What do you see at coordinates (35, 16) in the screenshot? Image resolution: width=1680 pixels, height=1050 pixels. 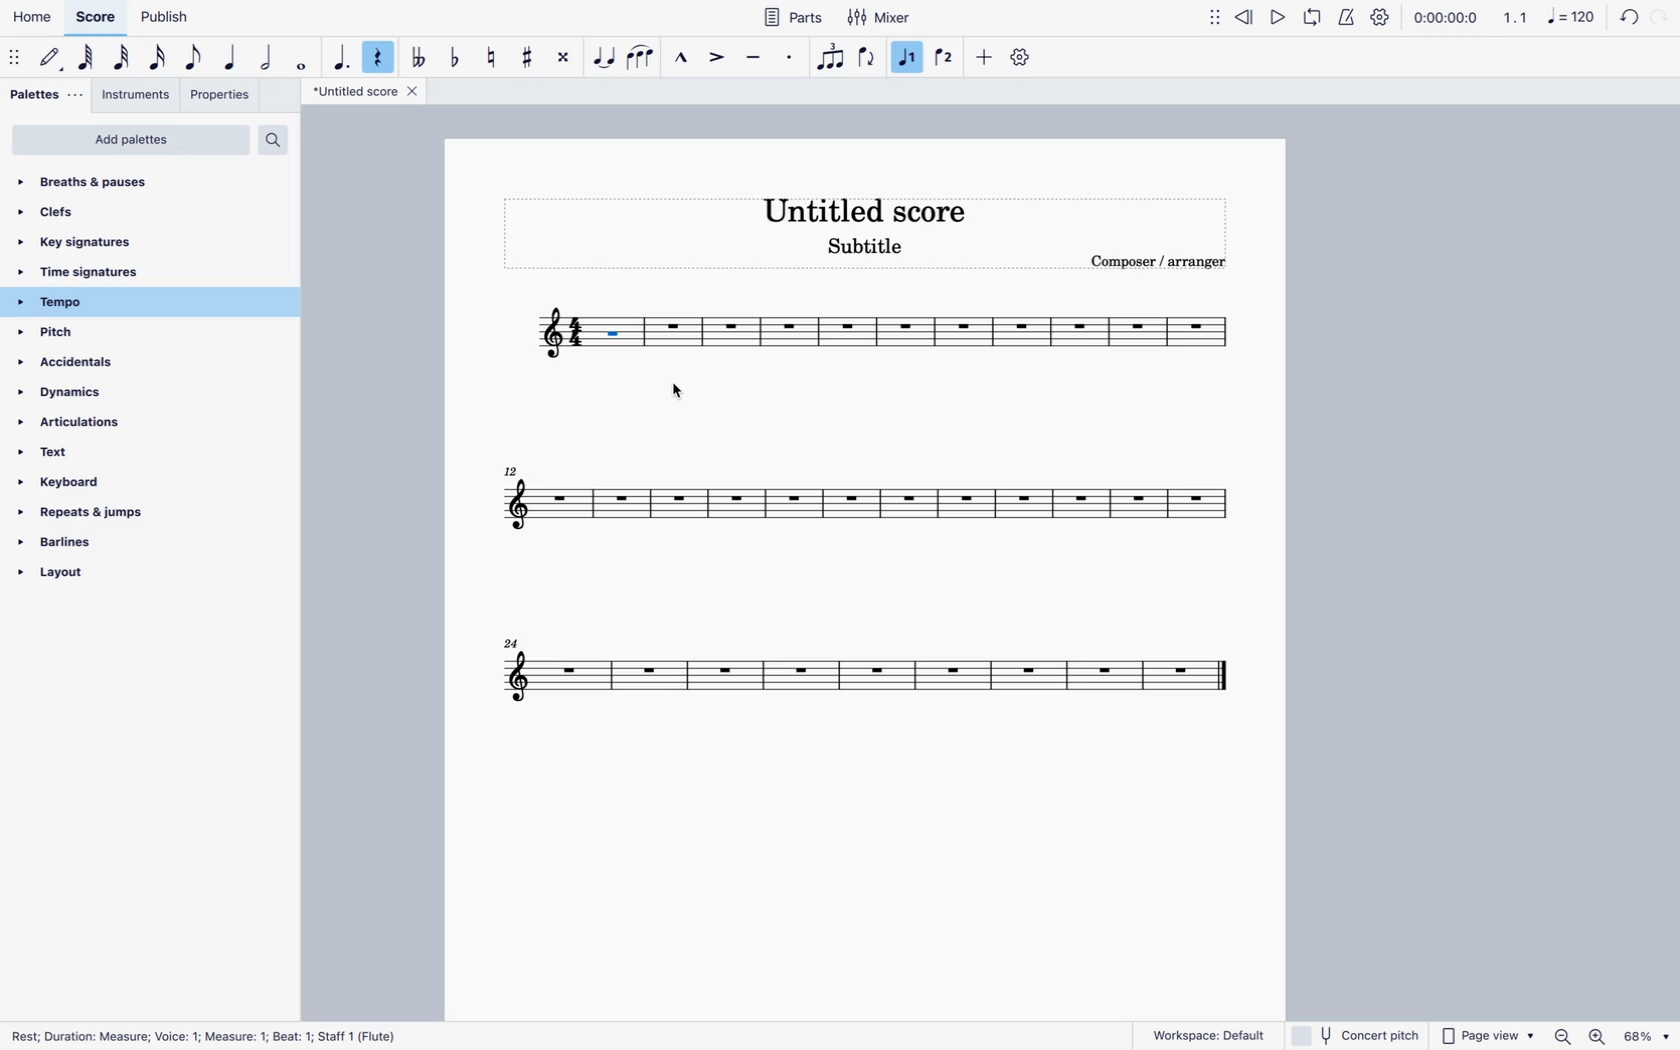 I see `home` at bounding box center [35, 16].